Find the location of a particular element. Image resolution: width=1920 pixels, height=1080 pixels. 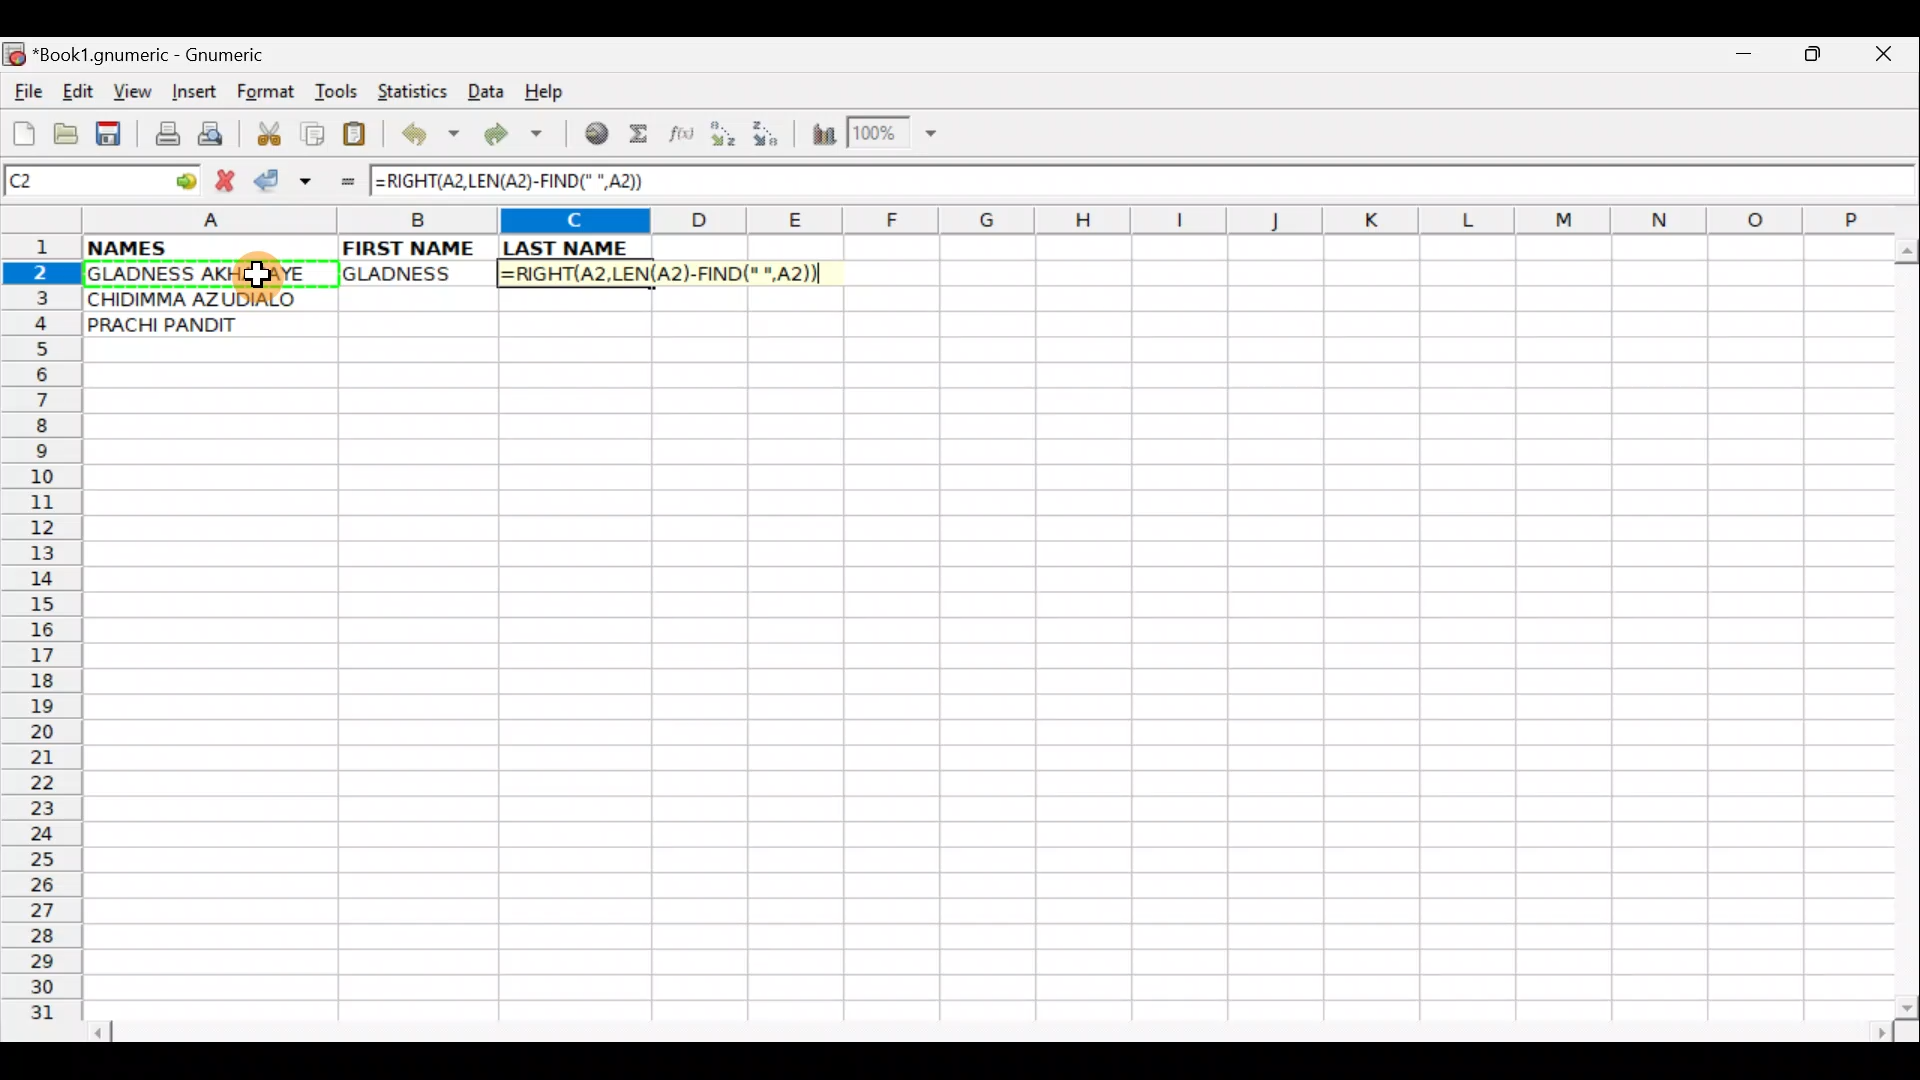

Insert hyperlink is located at coordinates (593, 135).